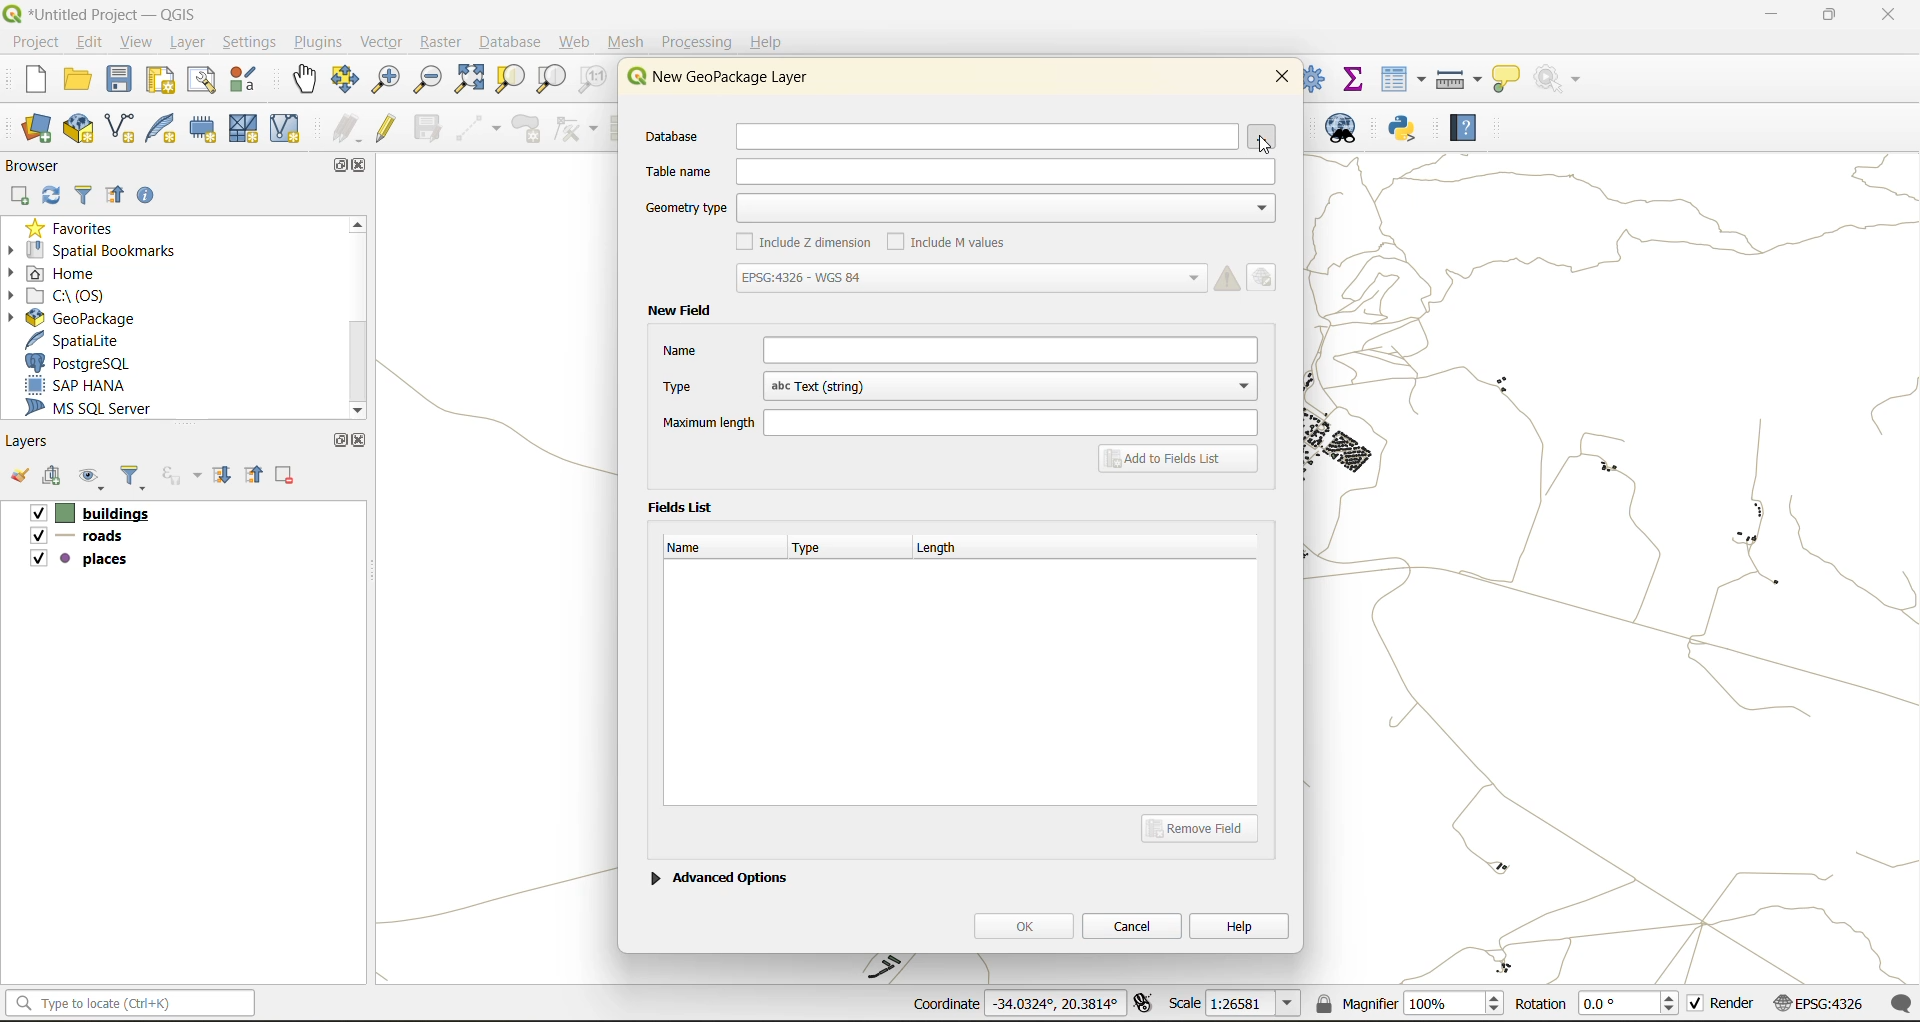 Image resolution: width=1920 pixels, height=1022 pixels. What do you see at coordinates (246, 80) in the screenshot?
I see `style manager` at bounding box center [246, 80].